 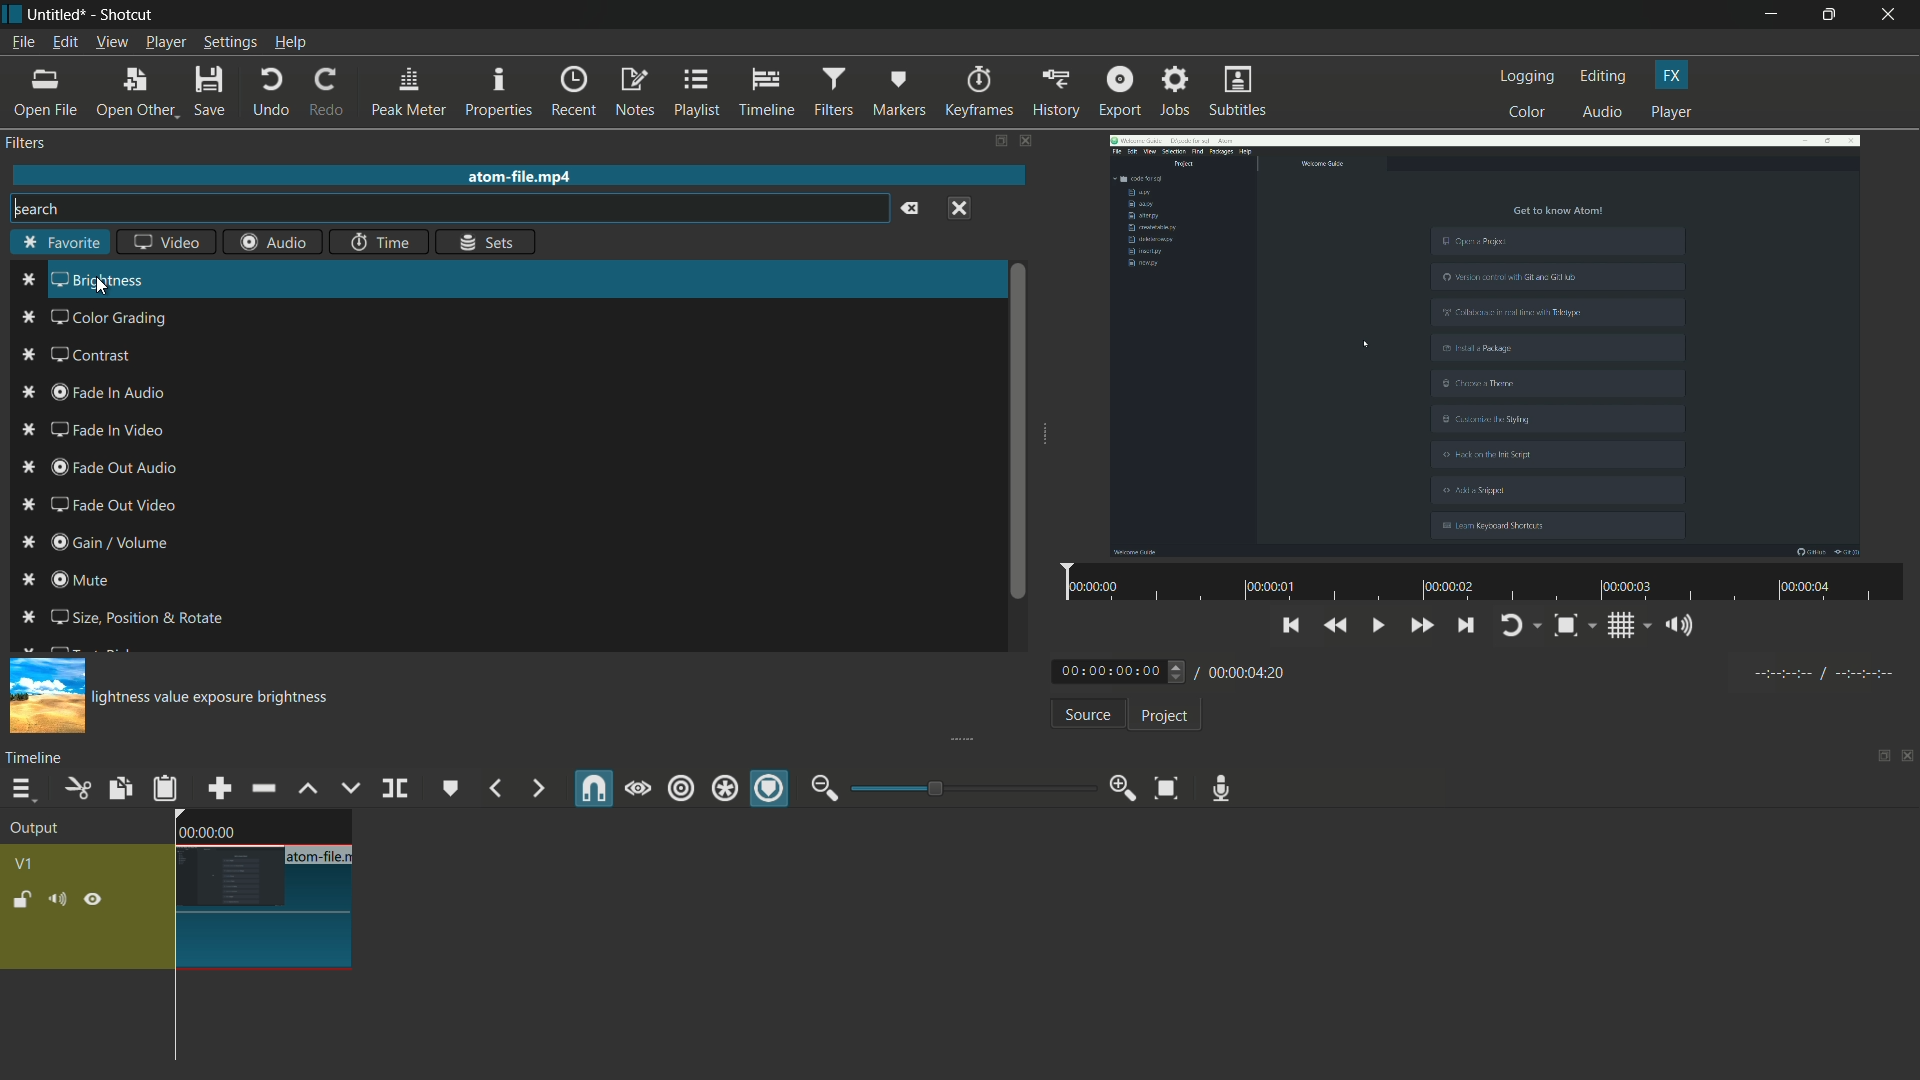 I want to click on close app, so click(x=1891, y=15).